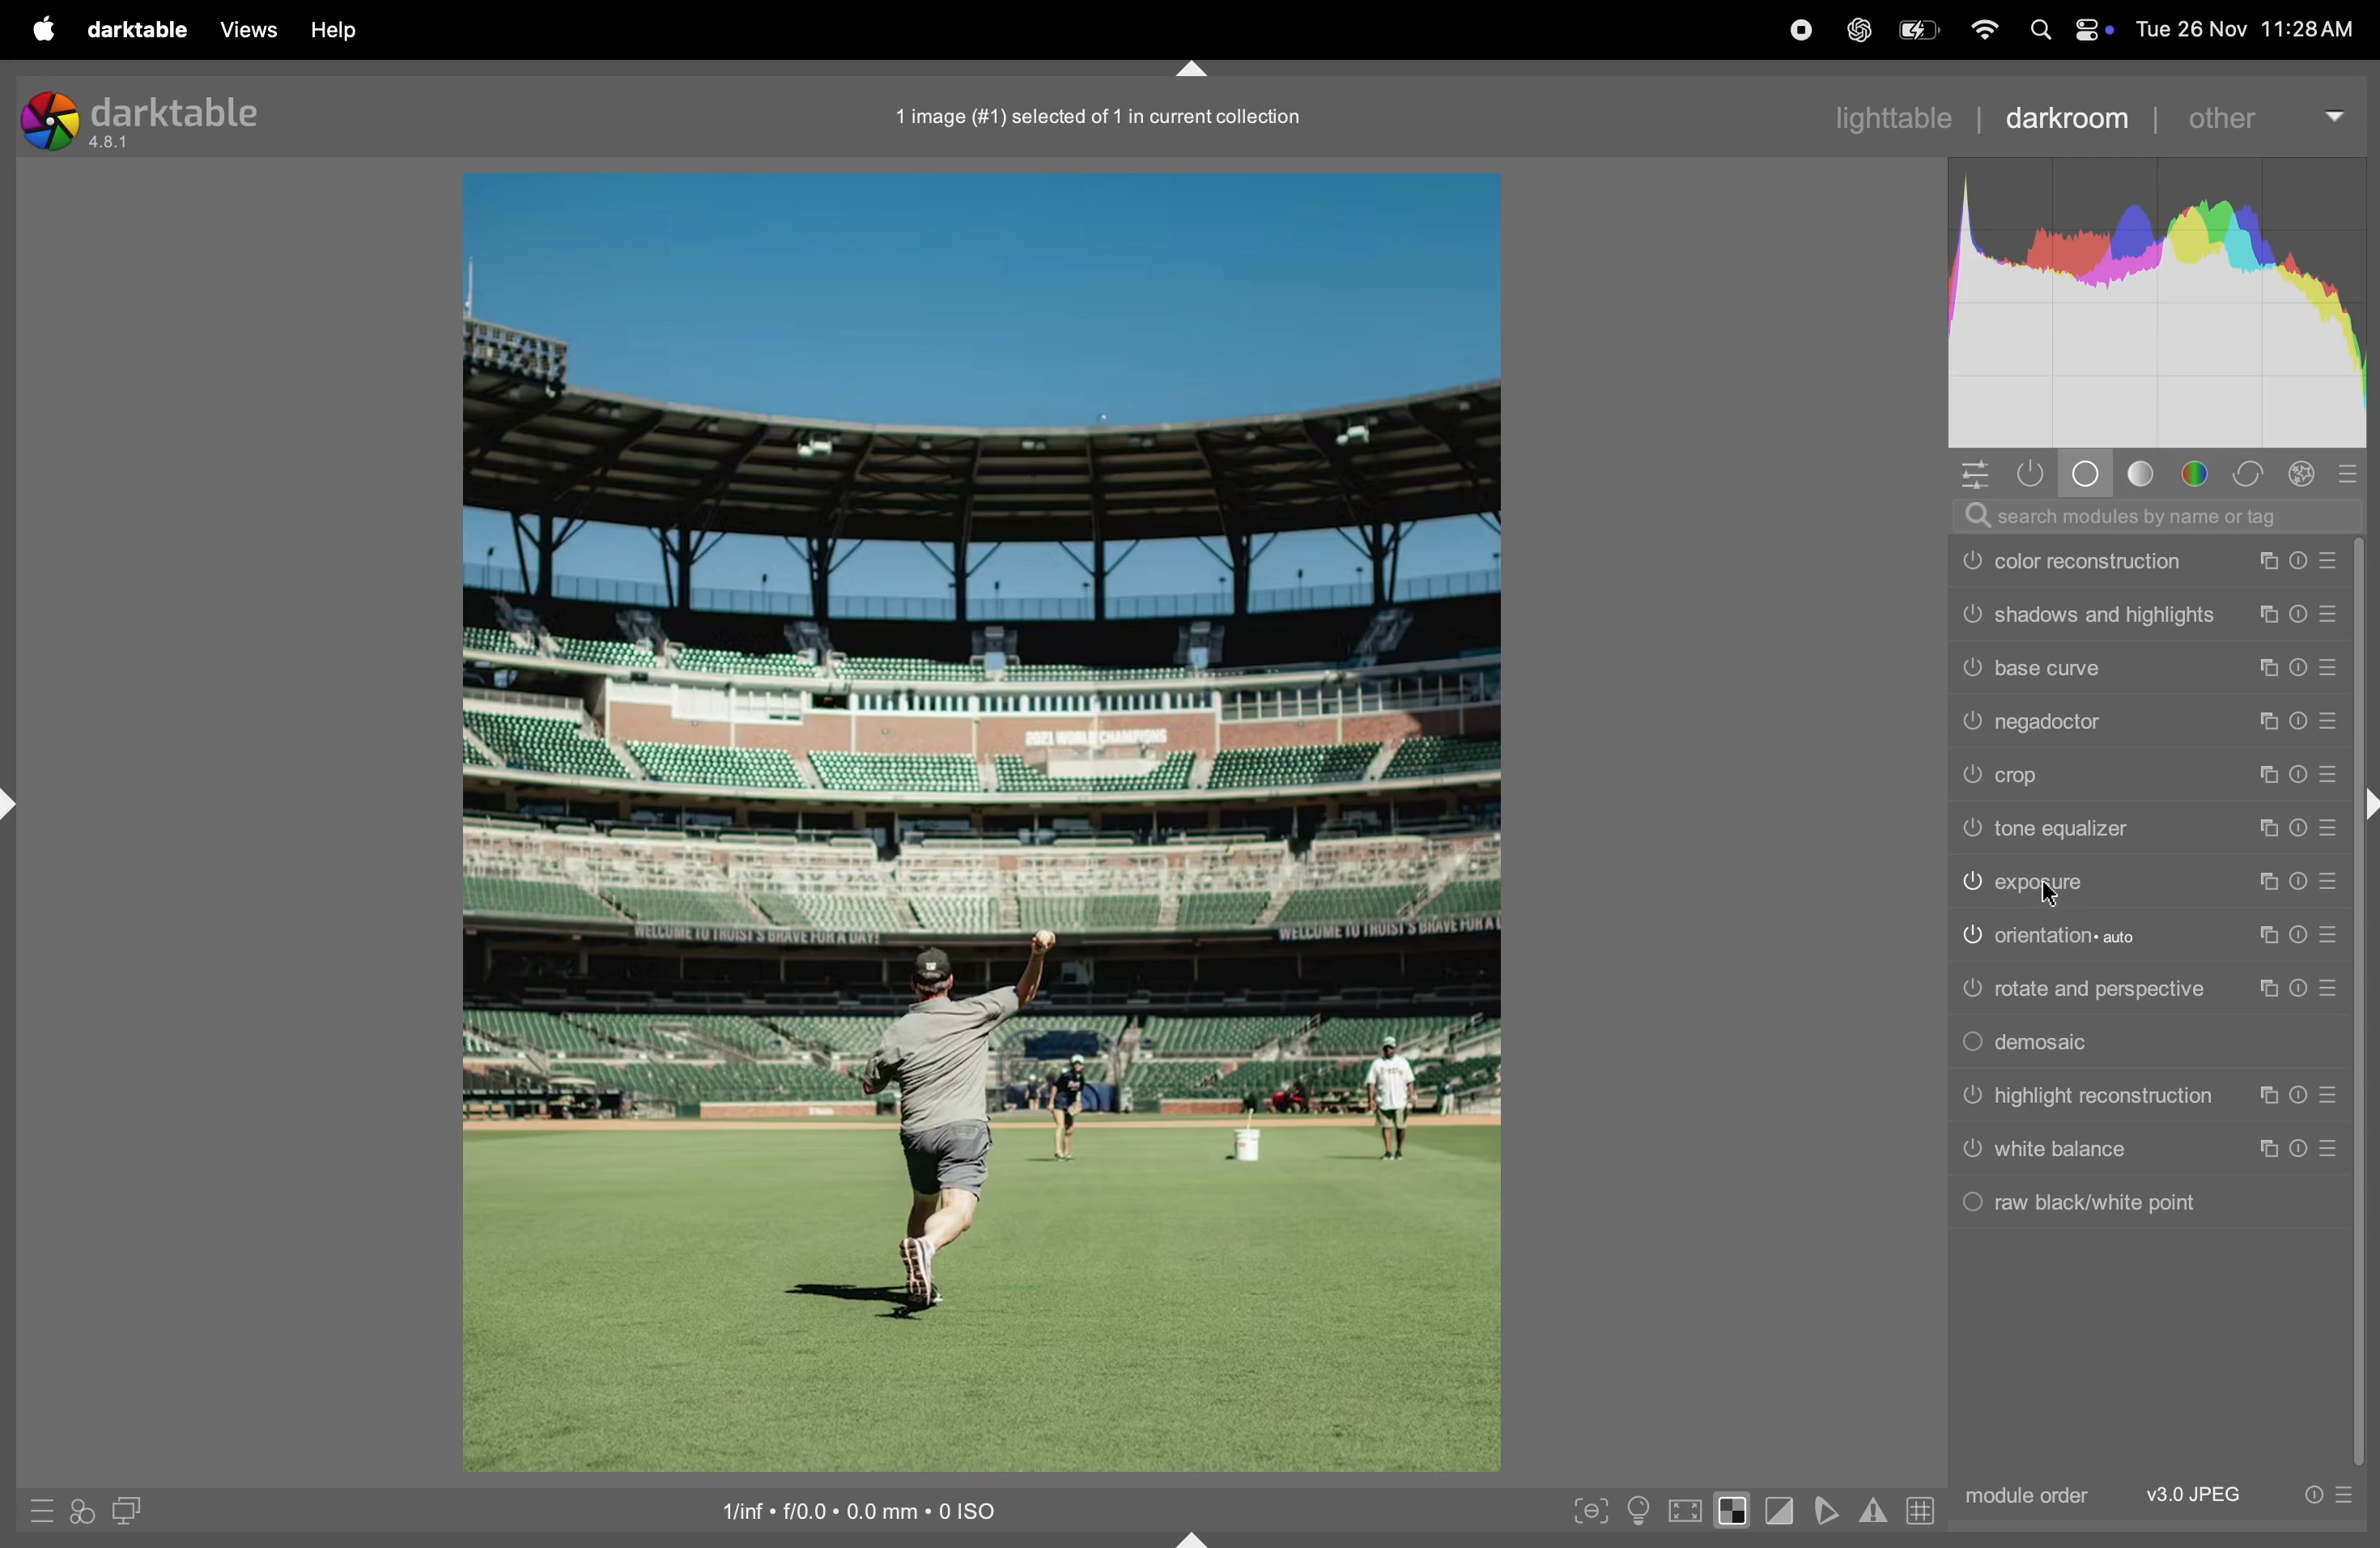  What do you see at coordinates (1974, 474) in the screenshot?
I see `quick access panel` at bounding box center [1974, 474].